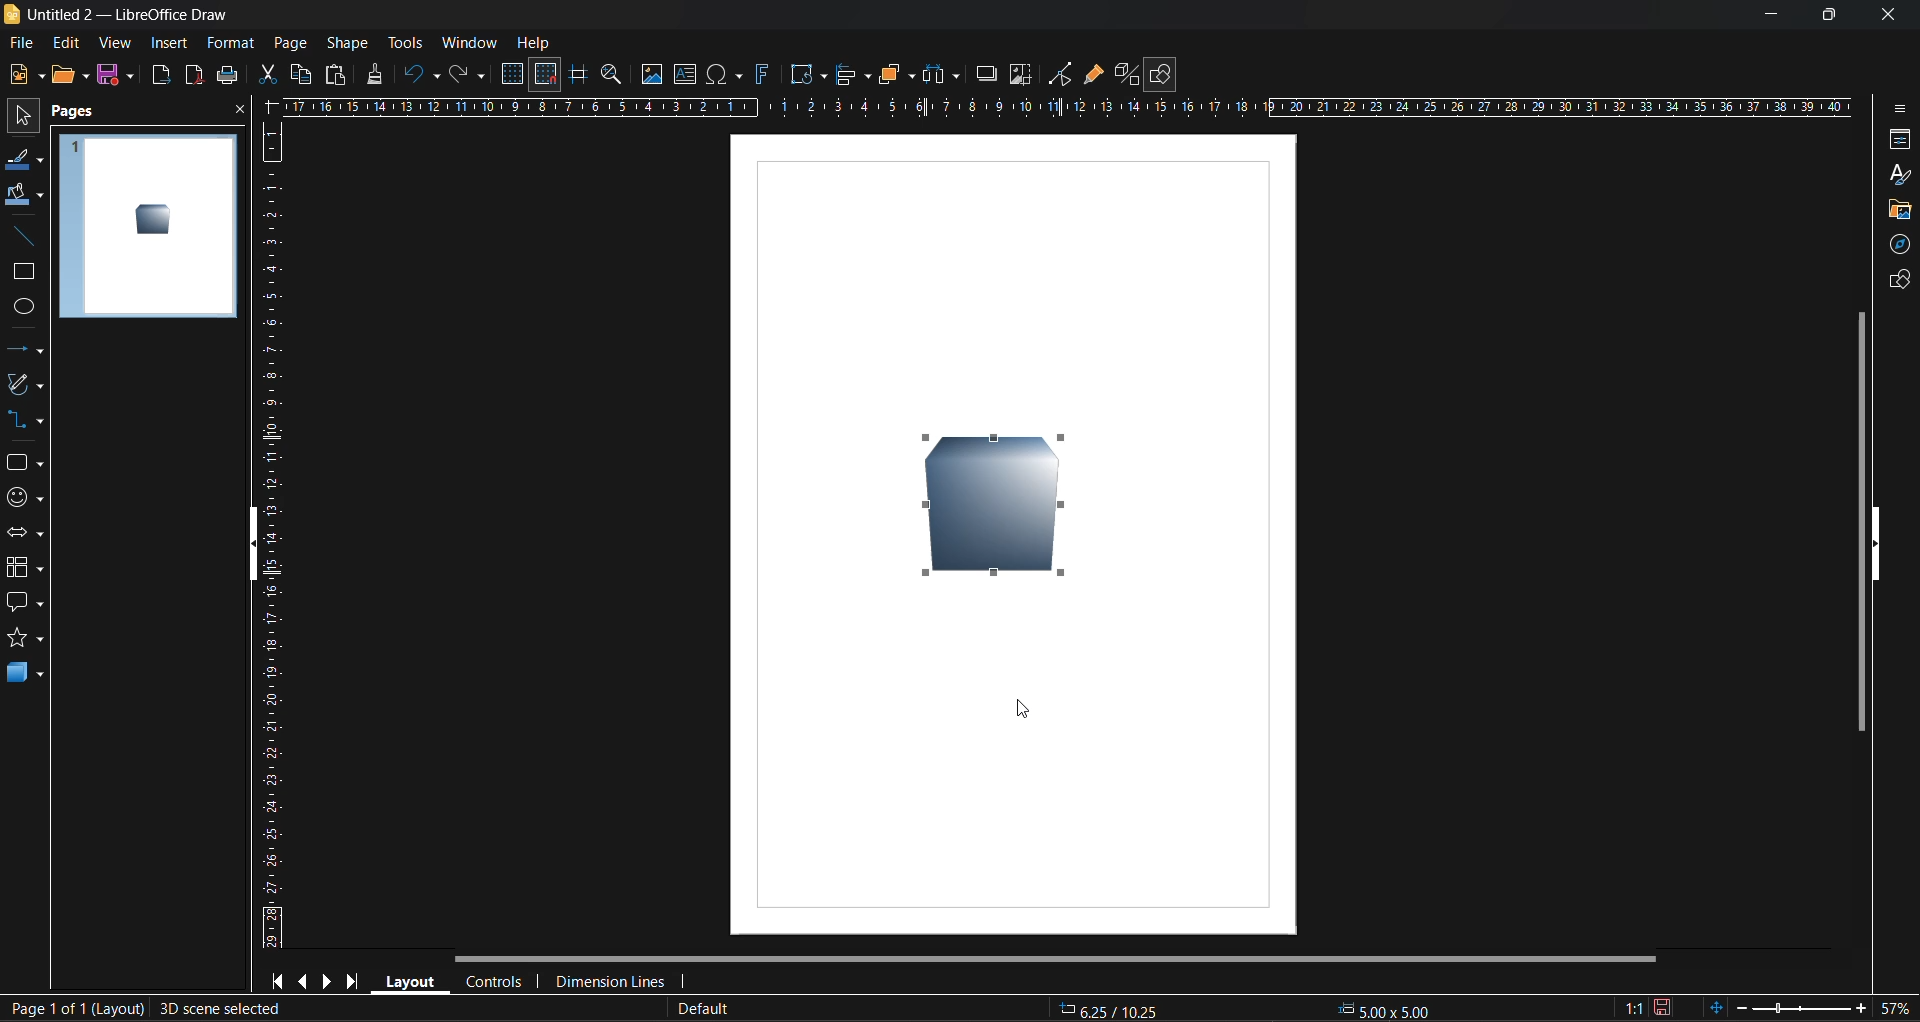  What do you see at coordinates (1063, 72) in the screenshot?
I see `toggle point edit mode` at bounding box center [1063, 72].